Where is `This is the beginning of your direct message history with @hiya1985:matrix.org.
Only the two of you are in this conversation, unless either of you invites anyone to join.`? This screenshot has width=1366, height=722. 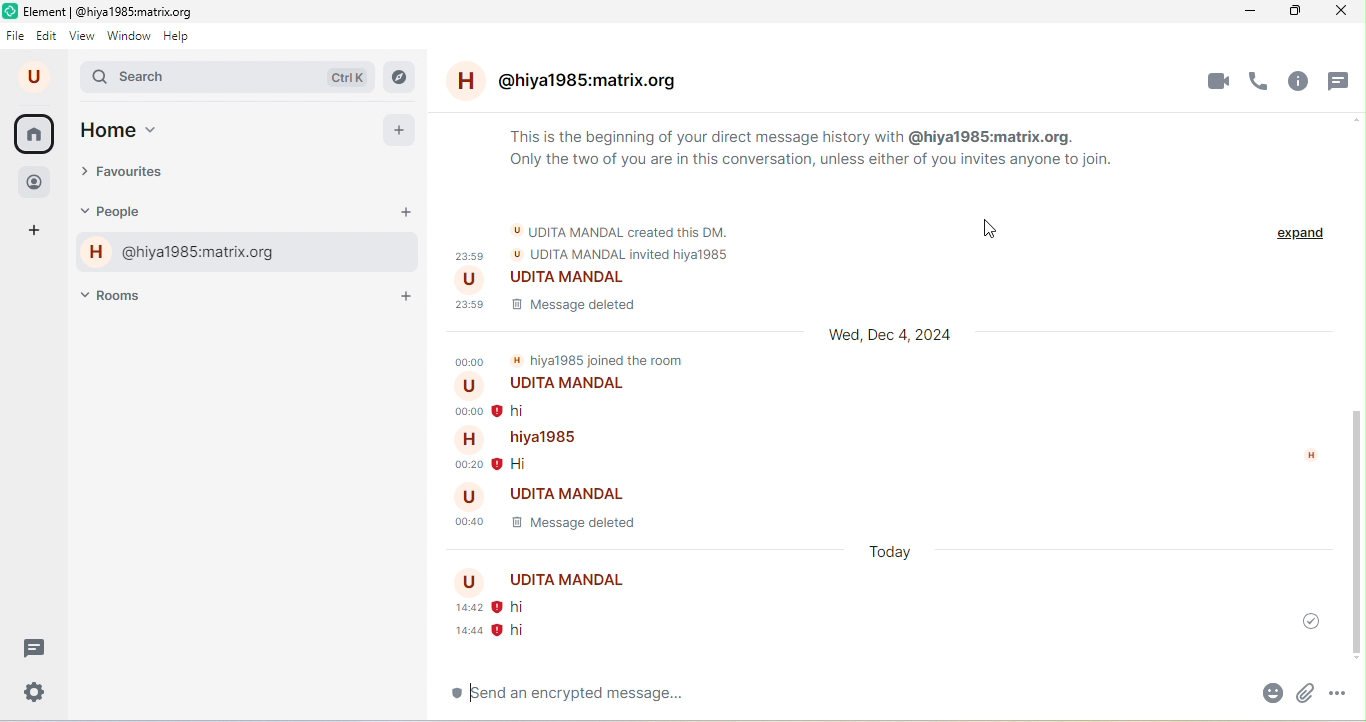 This is the beginning of your direct message history with @hiya1985:matrix.org.
Only the two of you are in this conversation, unless either of you invites anyone to join. is located at coordinates (811, 150).